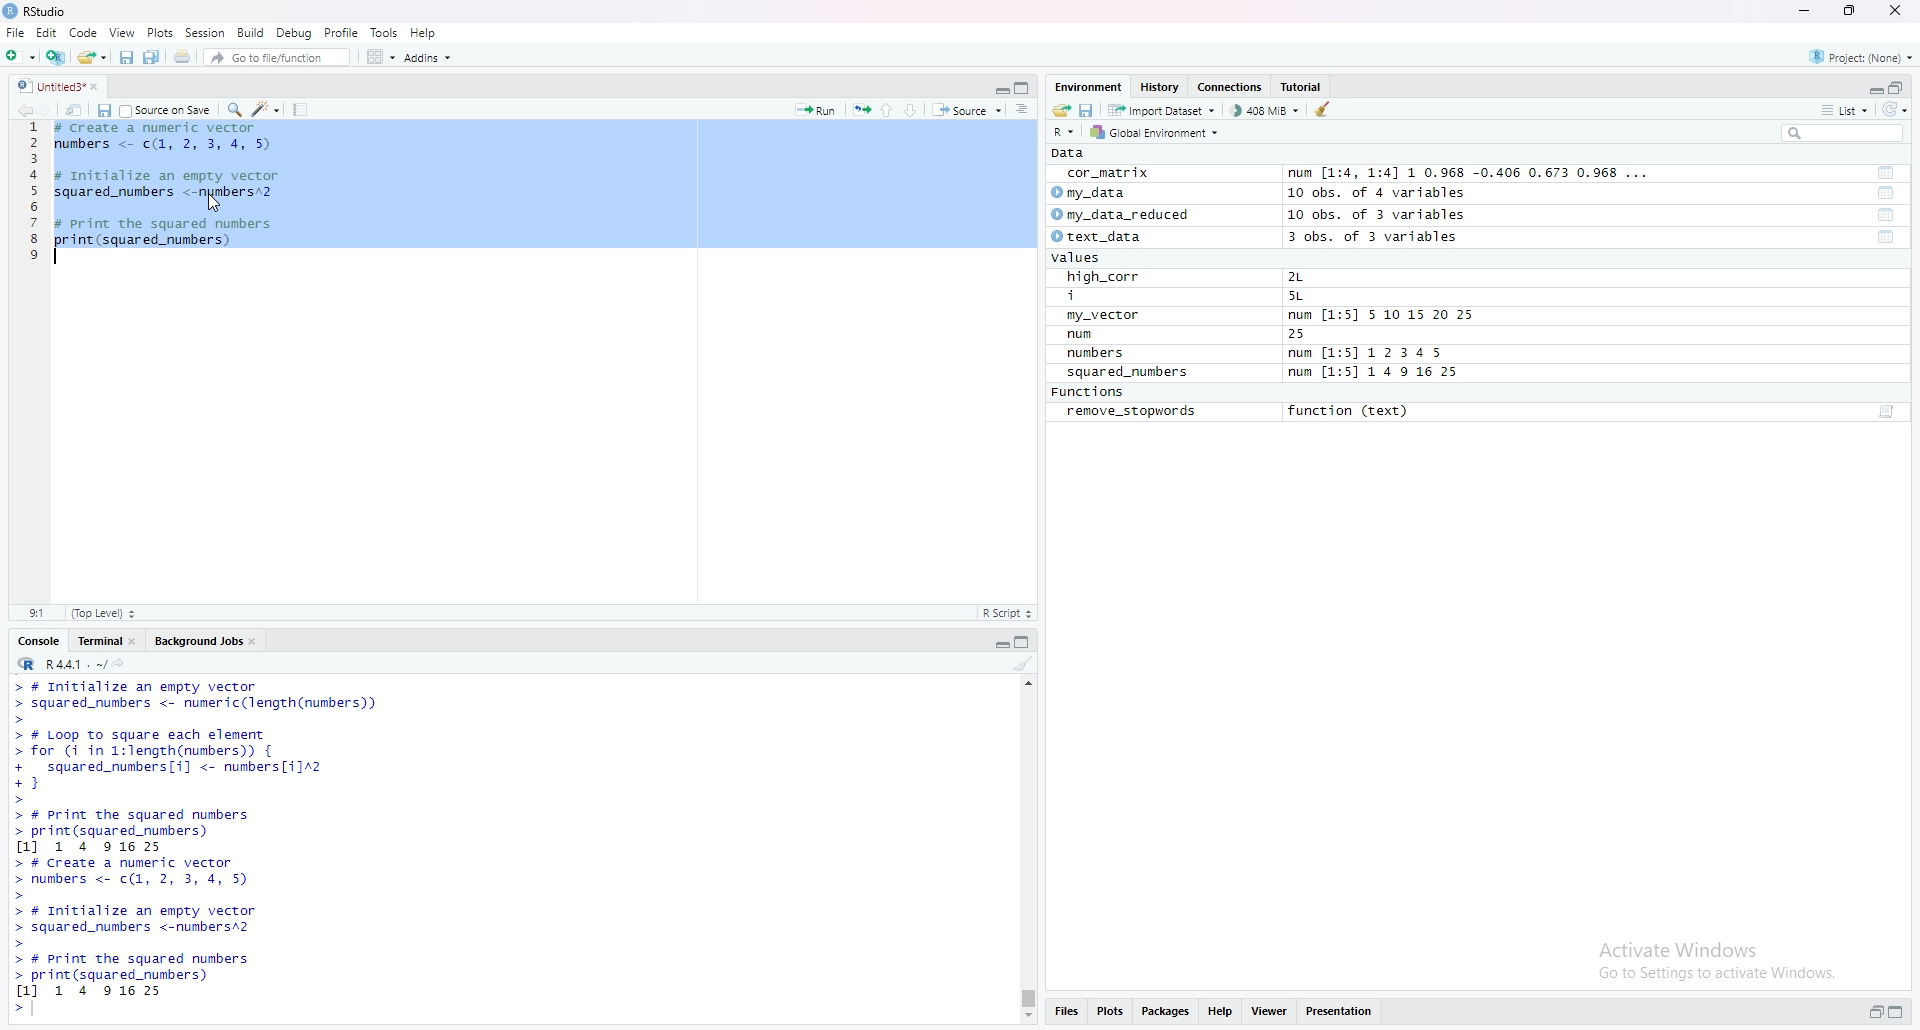 The height and width of the screenshot is (1030, 1920). Describe the element at coordinates (1264, 110) in the screenshot. I see `408 MiB` at that location.